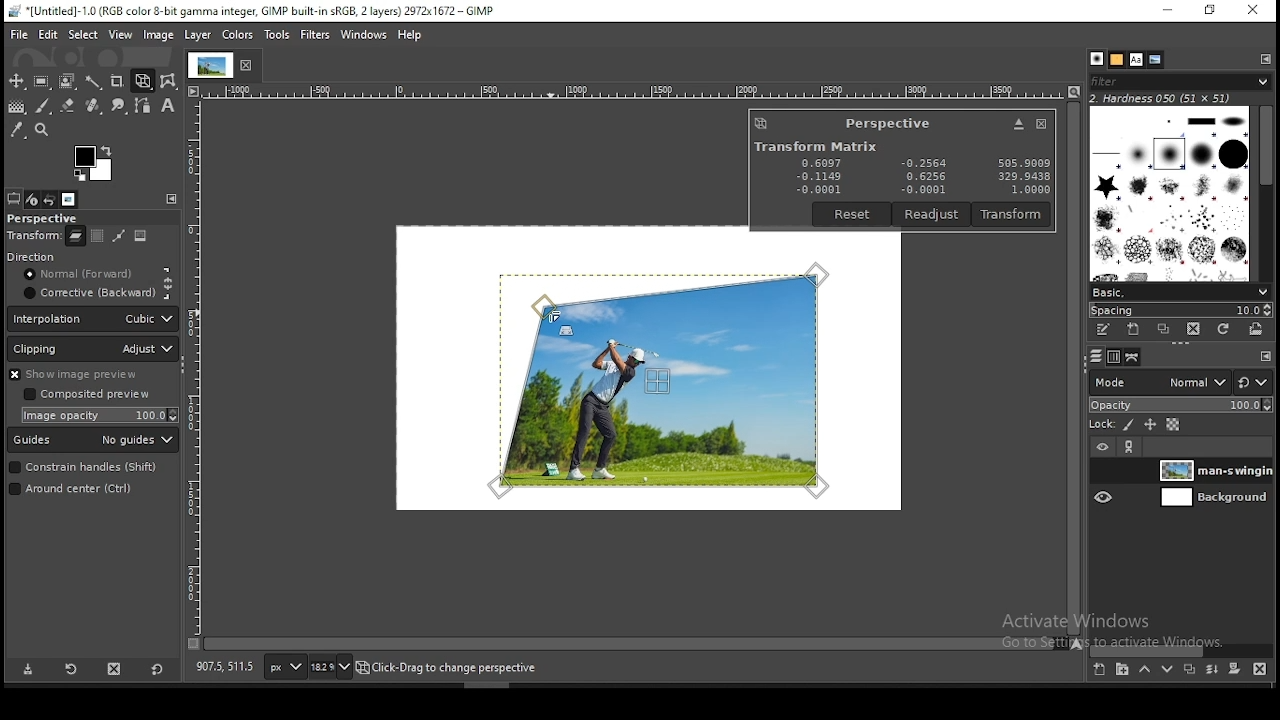  Describe the element at coordinates (1224, 328) in the screenshot. I see `refresh brushes` at that location.